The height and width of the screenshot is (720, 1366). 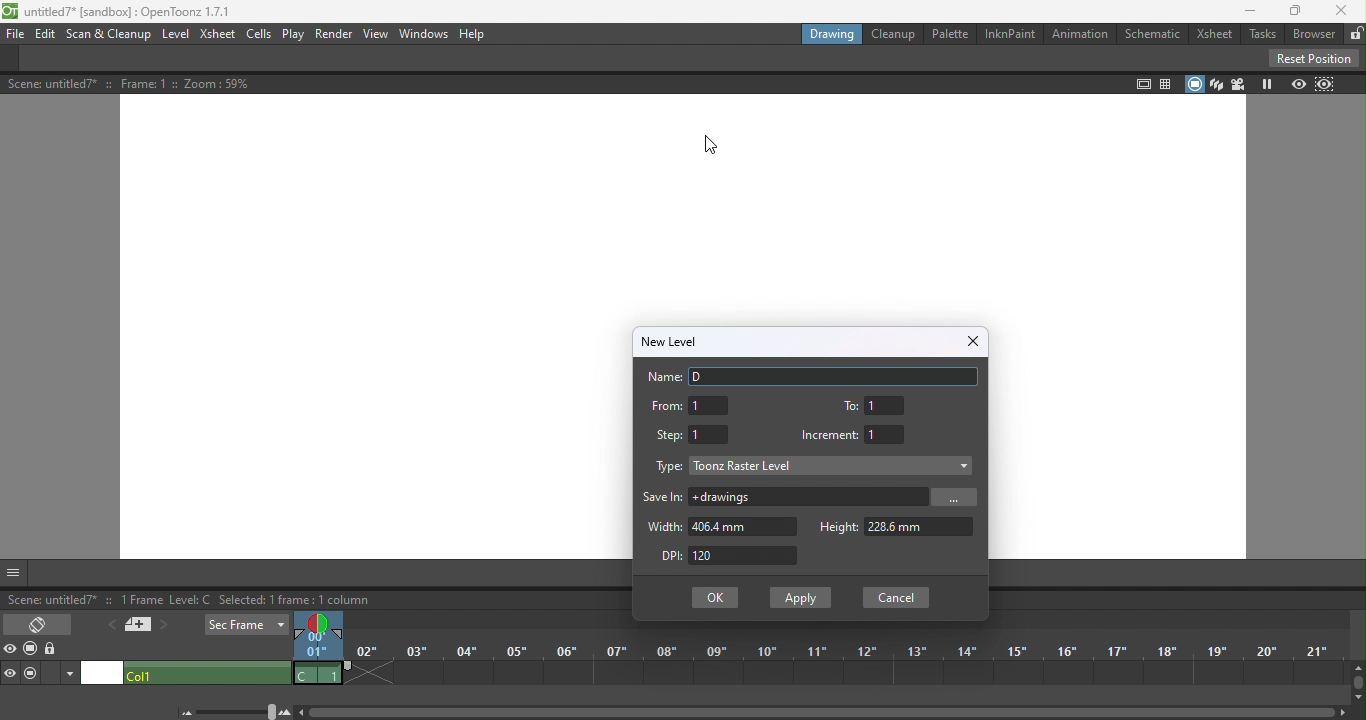 I want to click on sub-camera preview, so click(x=1326, y=84).